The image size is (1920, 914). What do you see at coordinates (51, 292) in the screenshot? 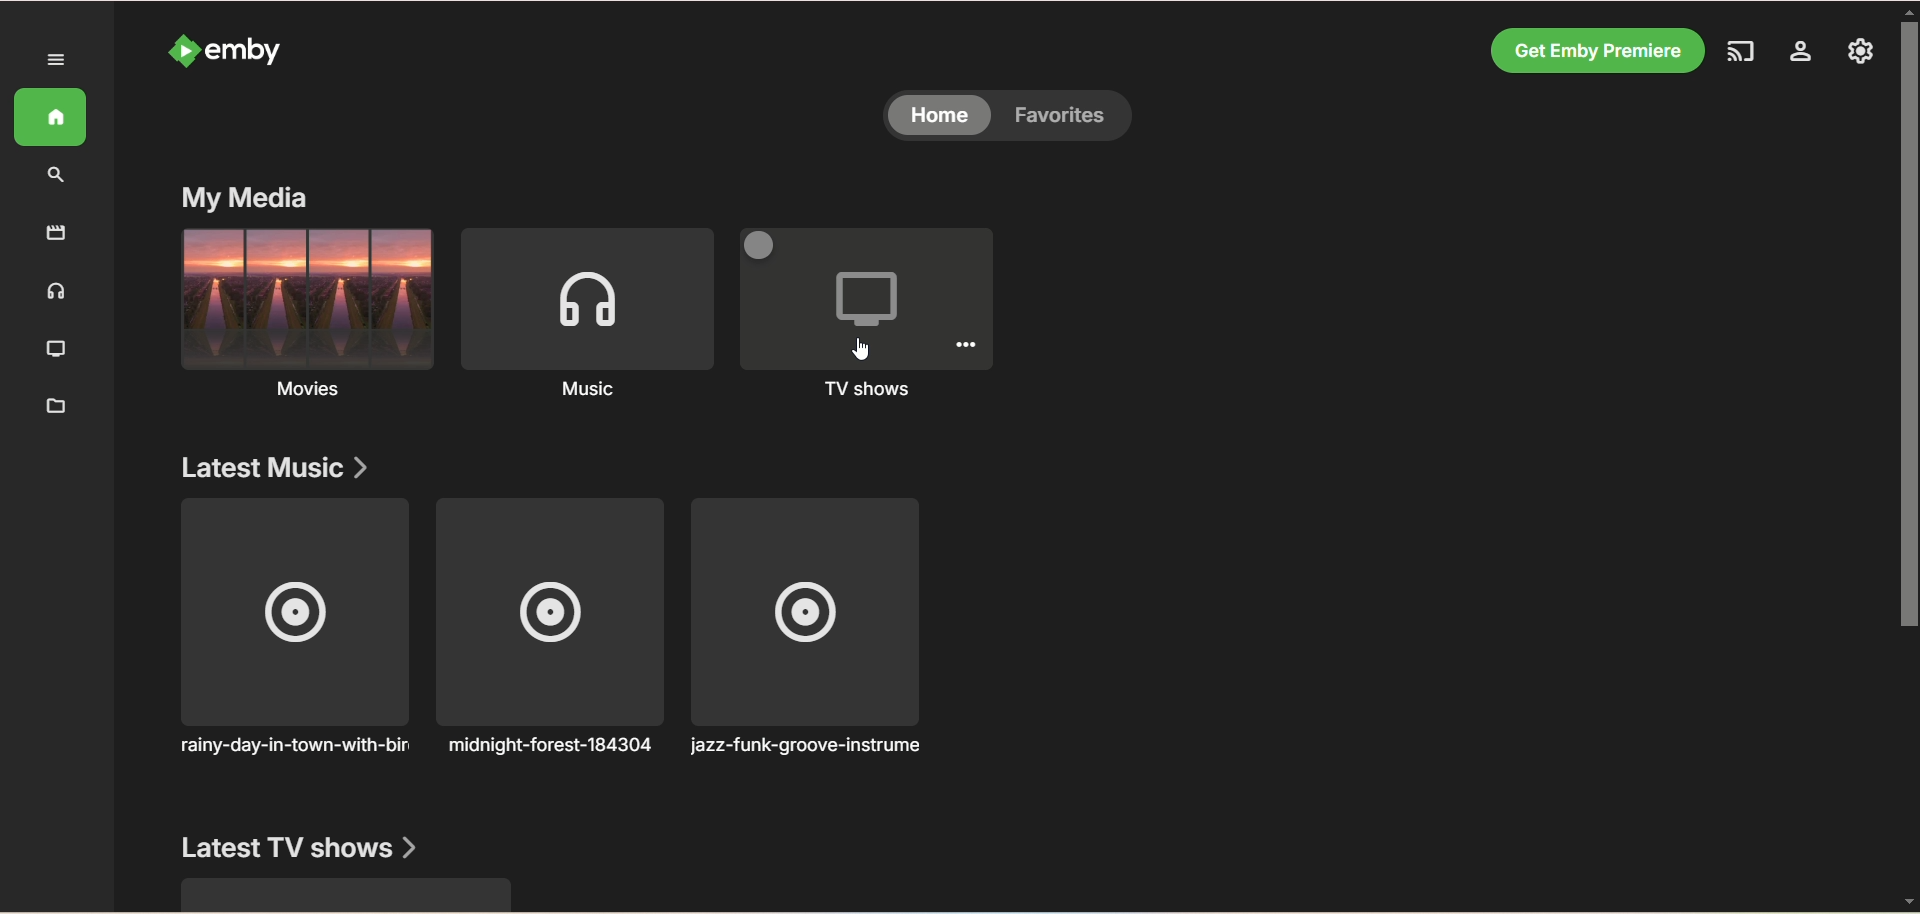
I see `music` at bounding box center [51, 292].